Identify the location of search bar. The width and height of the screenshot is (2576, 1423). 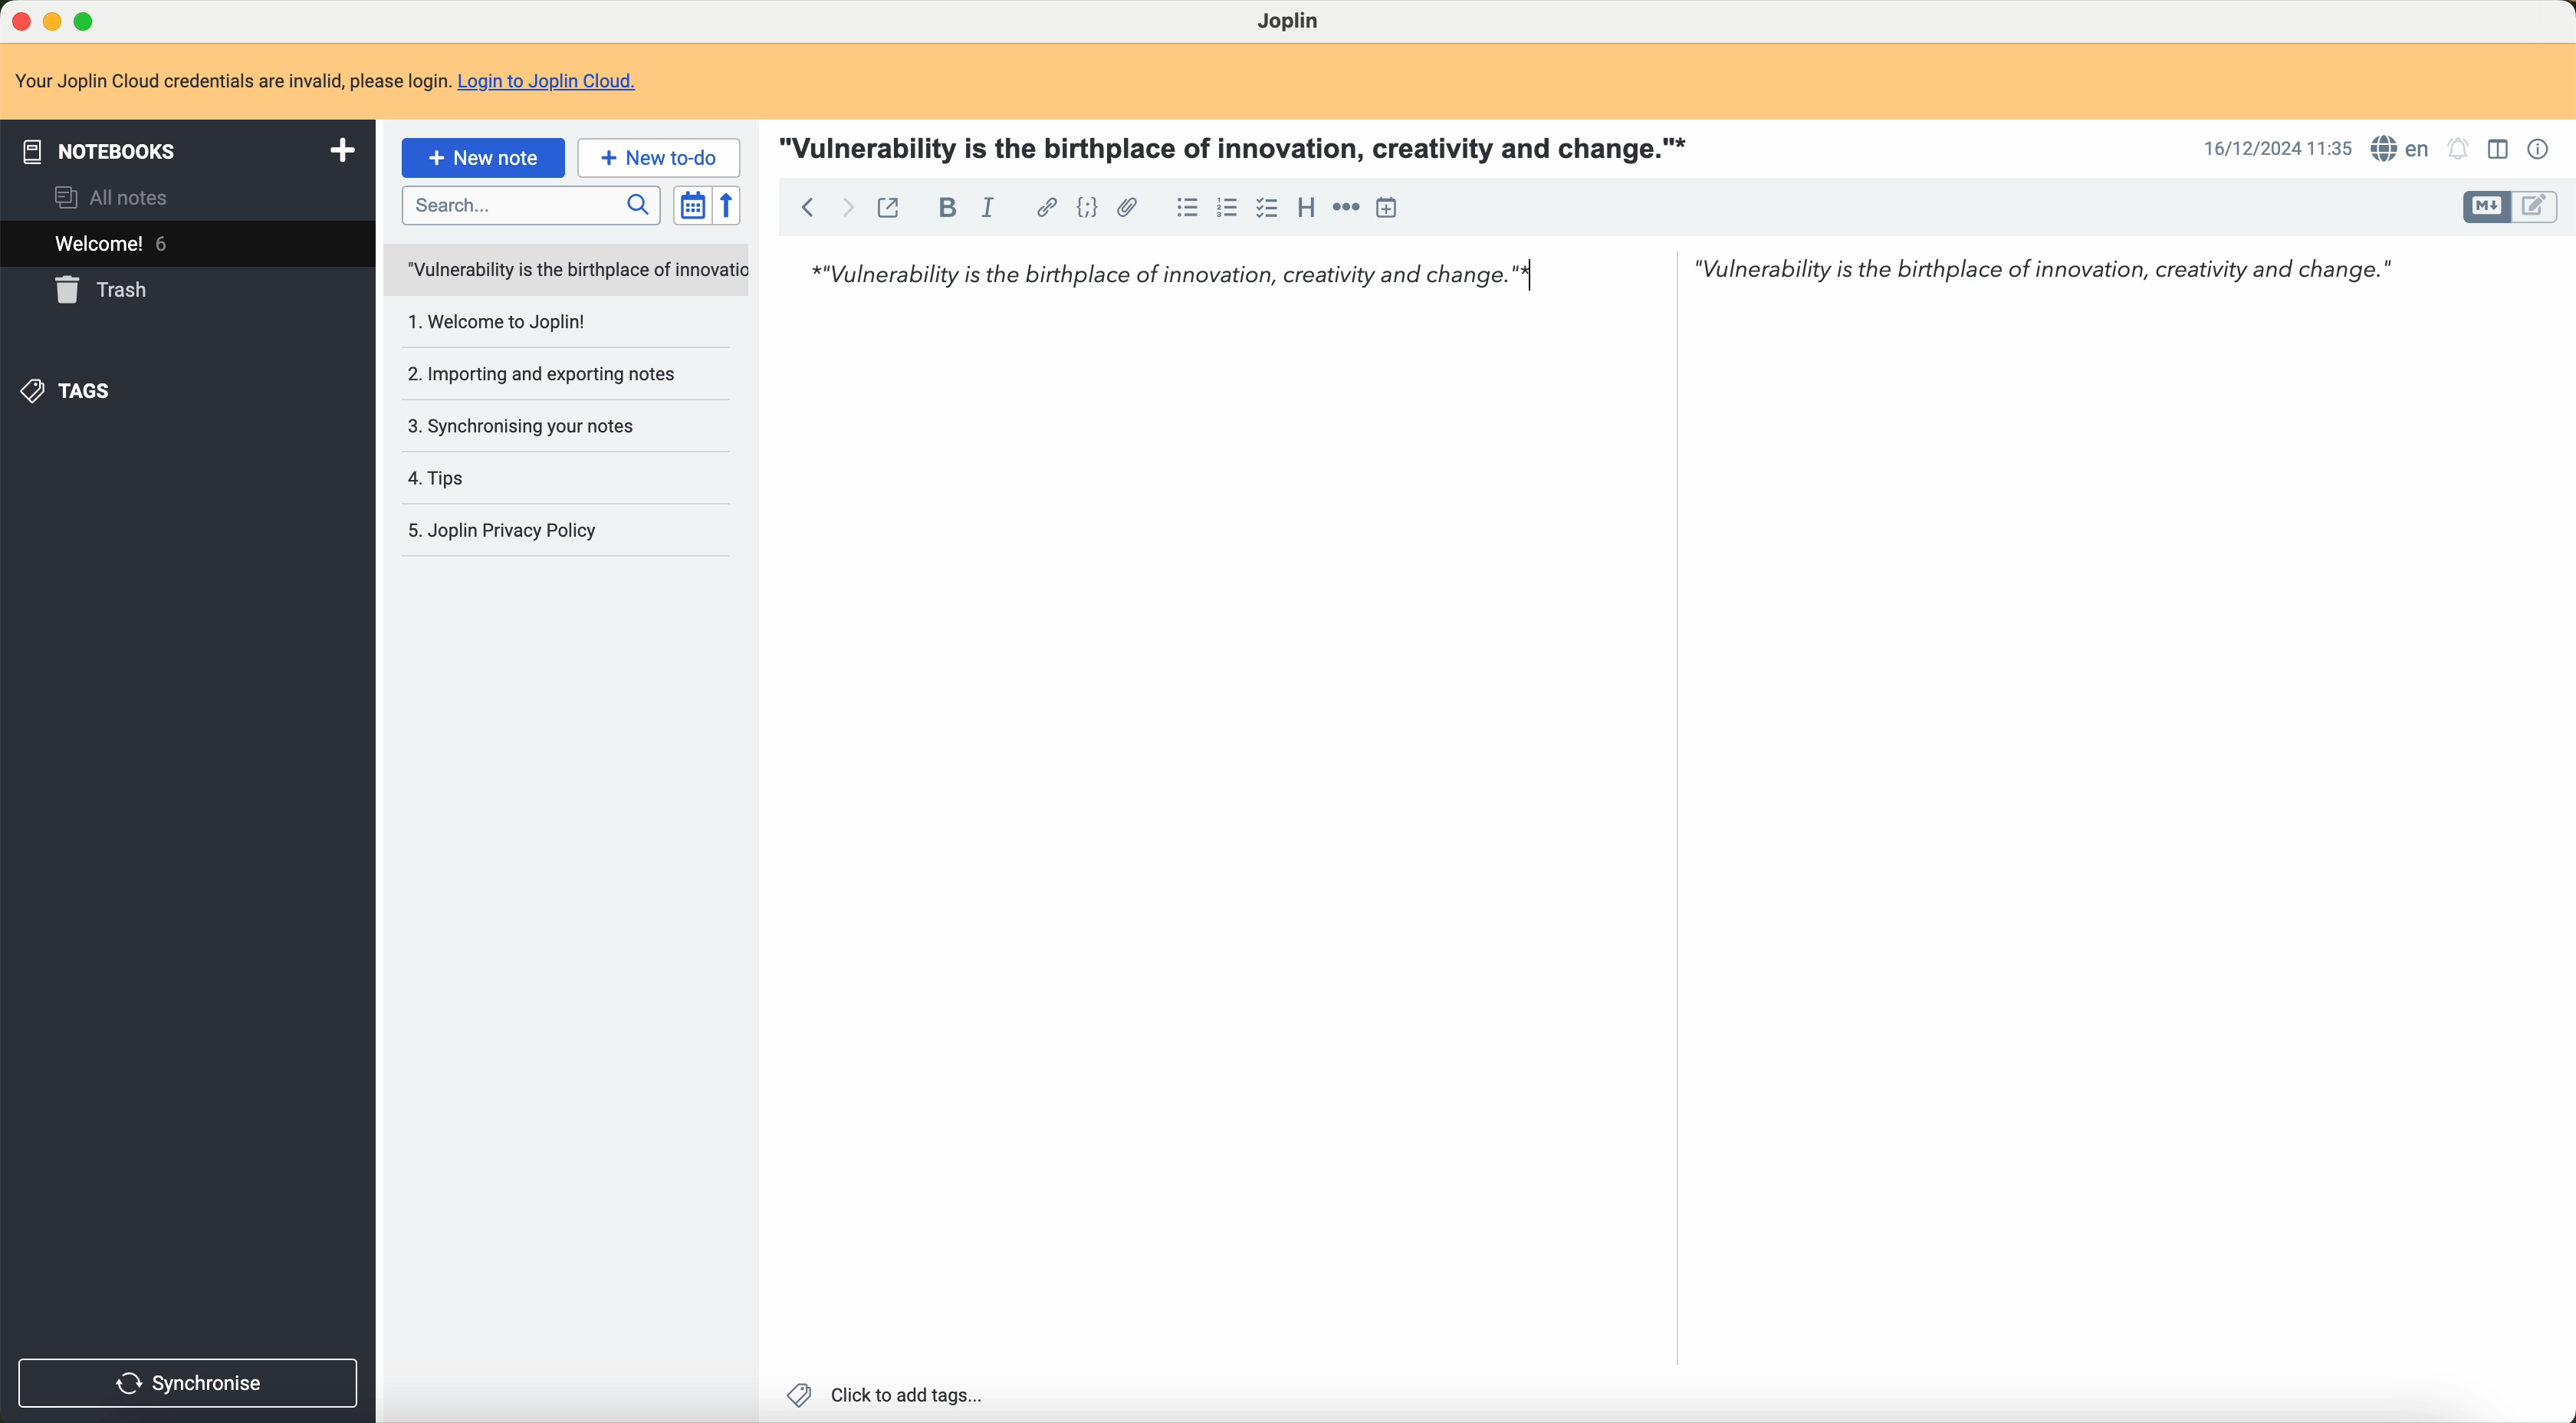
(526, 204).